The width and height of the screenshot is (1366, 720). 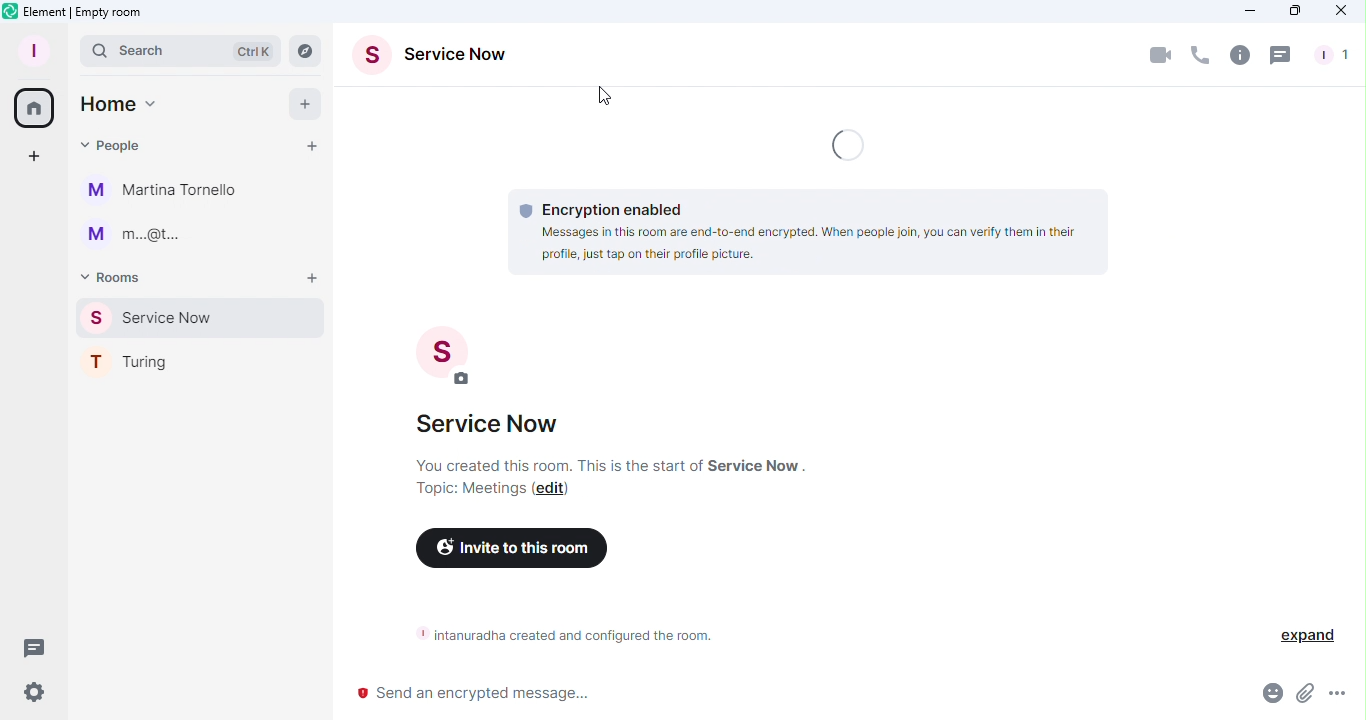 What do you see at coordinates (1304, 699) in the screenshot?
I see `Attachment` at bounding box center [1304, 699].